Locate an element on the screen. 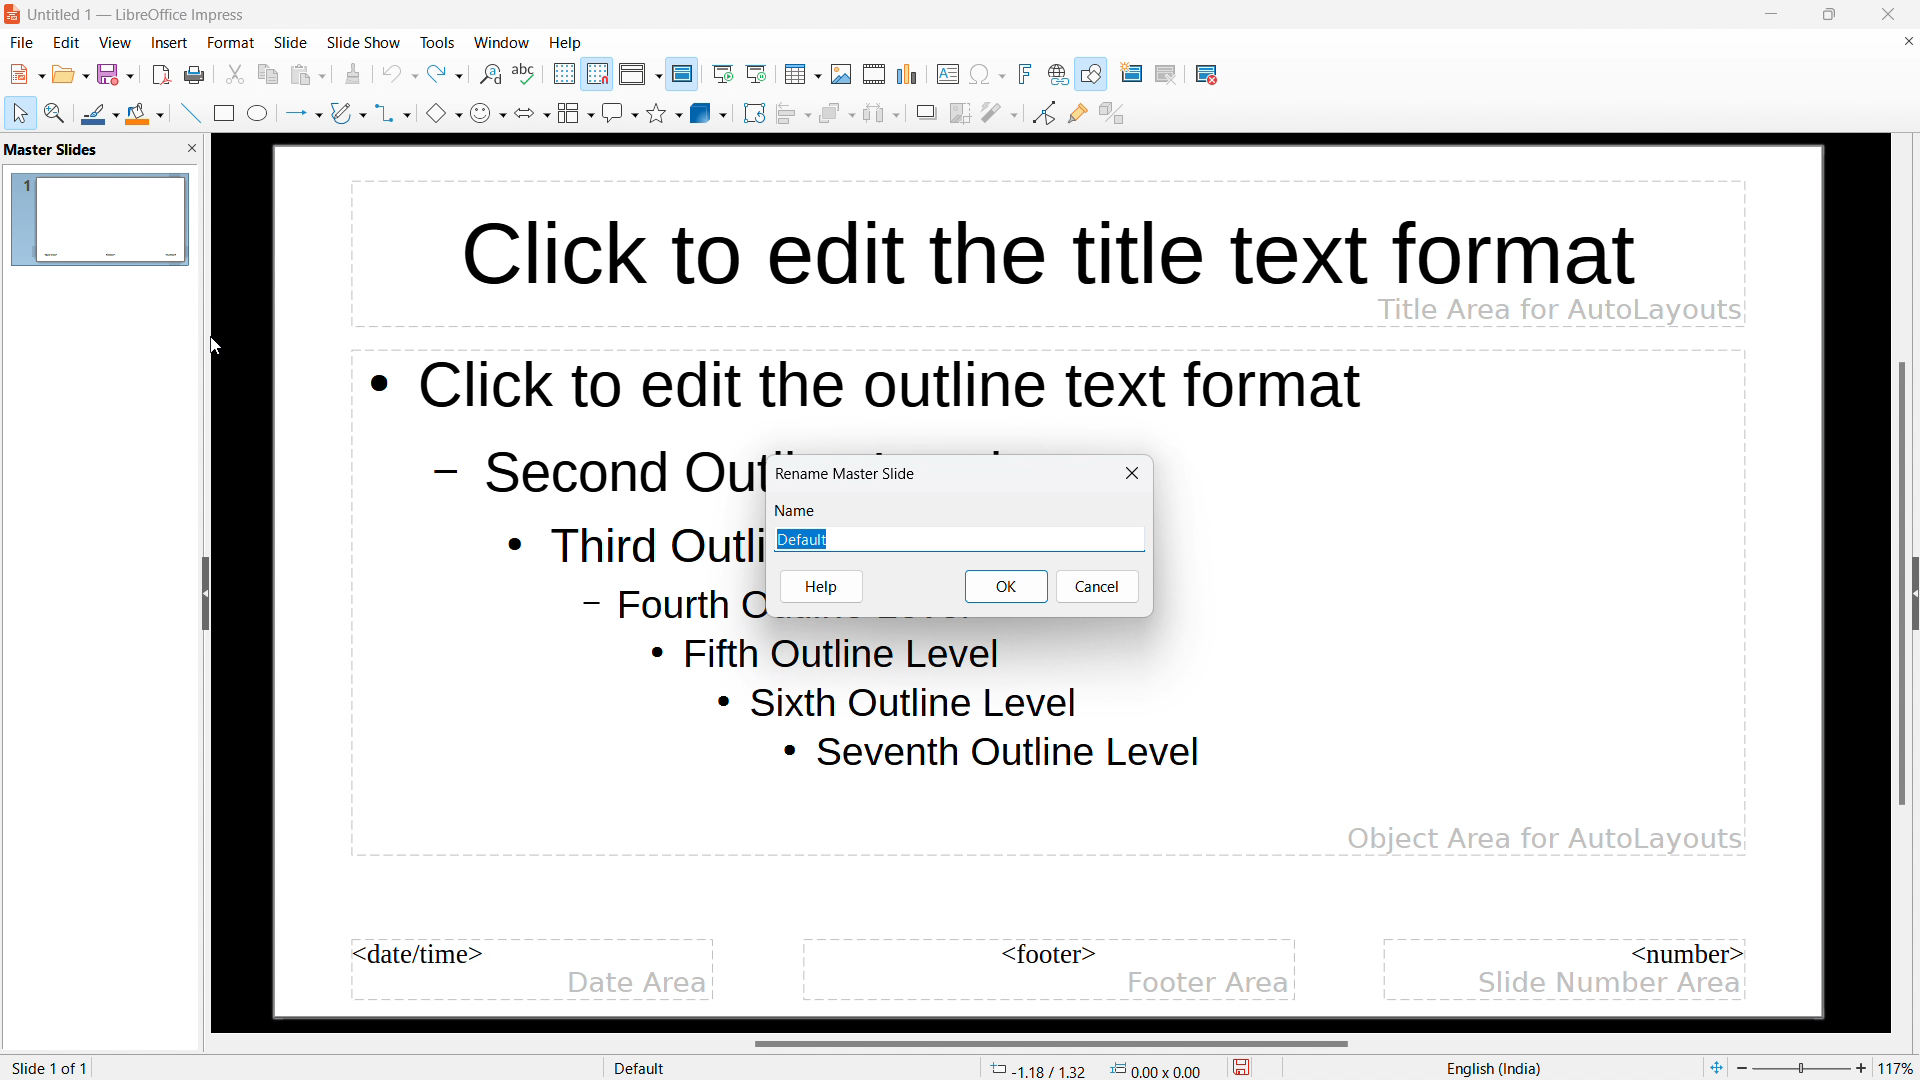 The image size is (1920, 1080). Seventh outline level is located at coordinates (992, 755).